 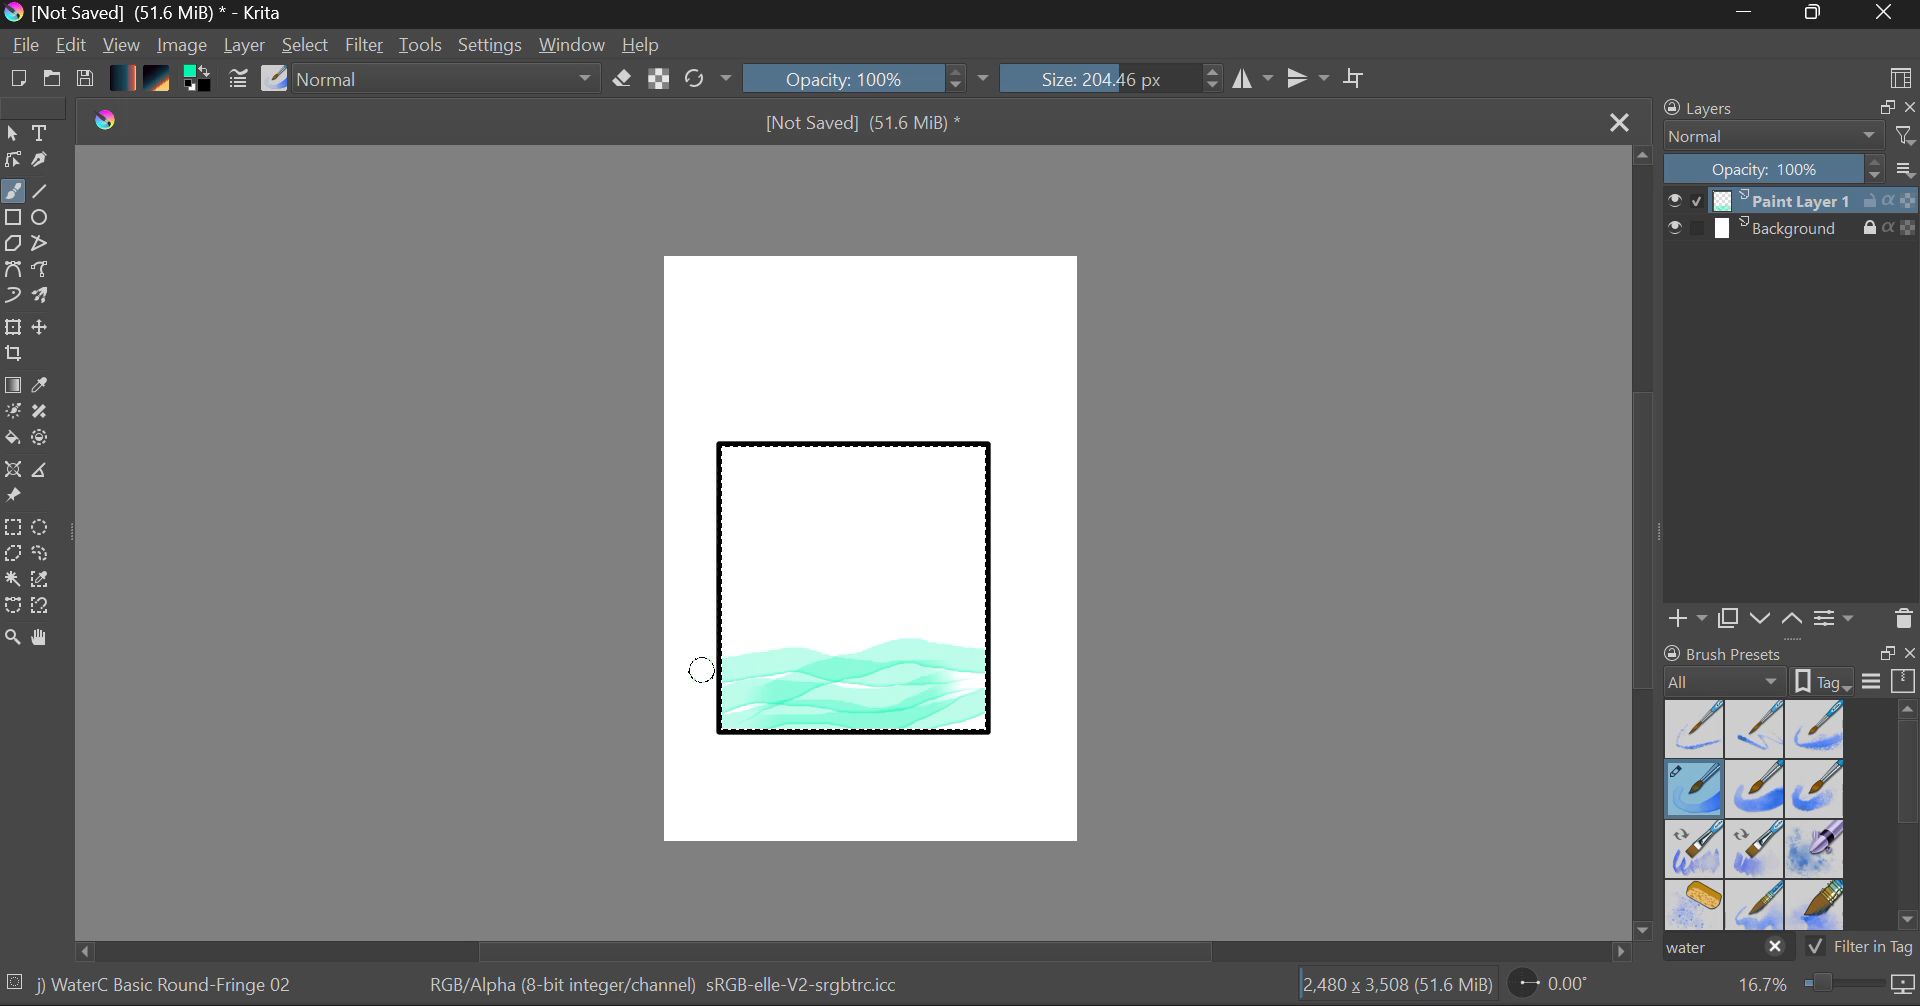 What do you see at coordinates (12, 554) in the screenshot?
I see `Polygon Selection Tool` at bounding box center [12, 554].